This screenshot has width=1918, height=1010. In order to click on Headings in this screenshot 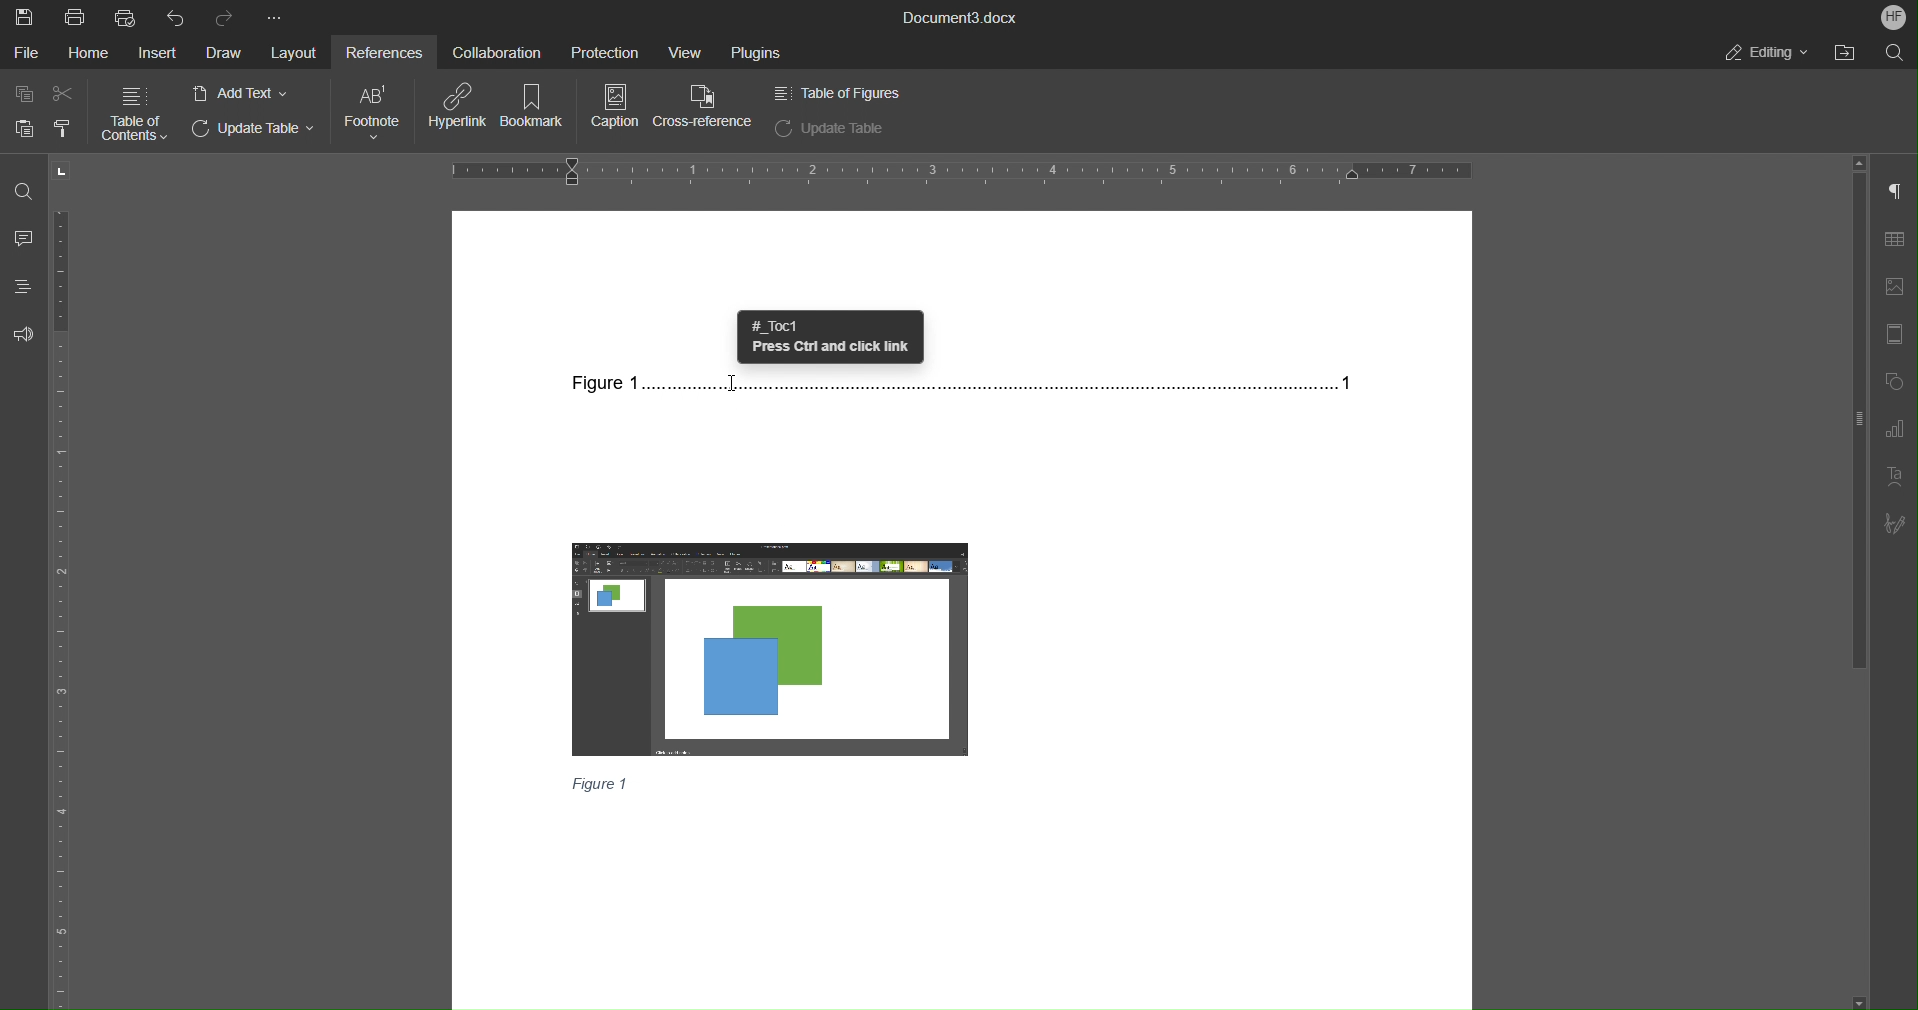, I will do `click(20, 285)`.